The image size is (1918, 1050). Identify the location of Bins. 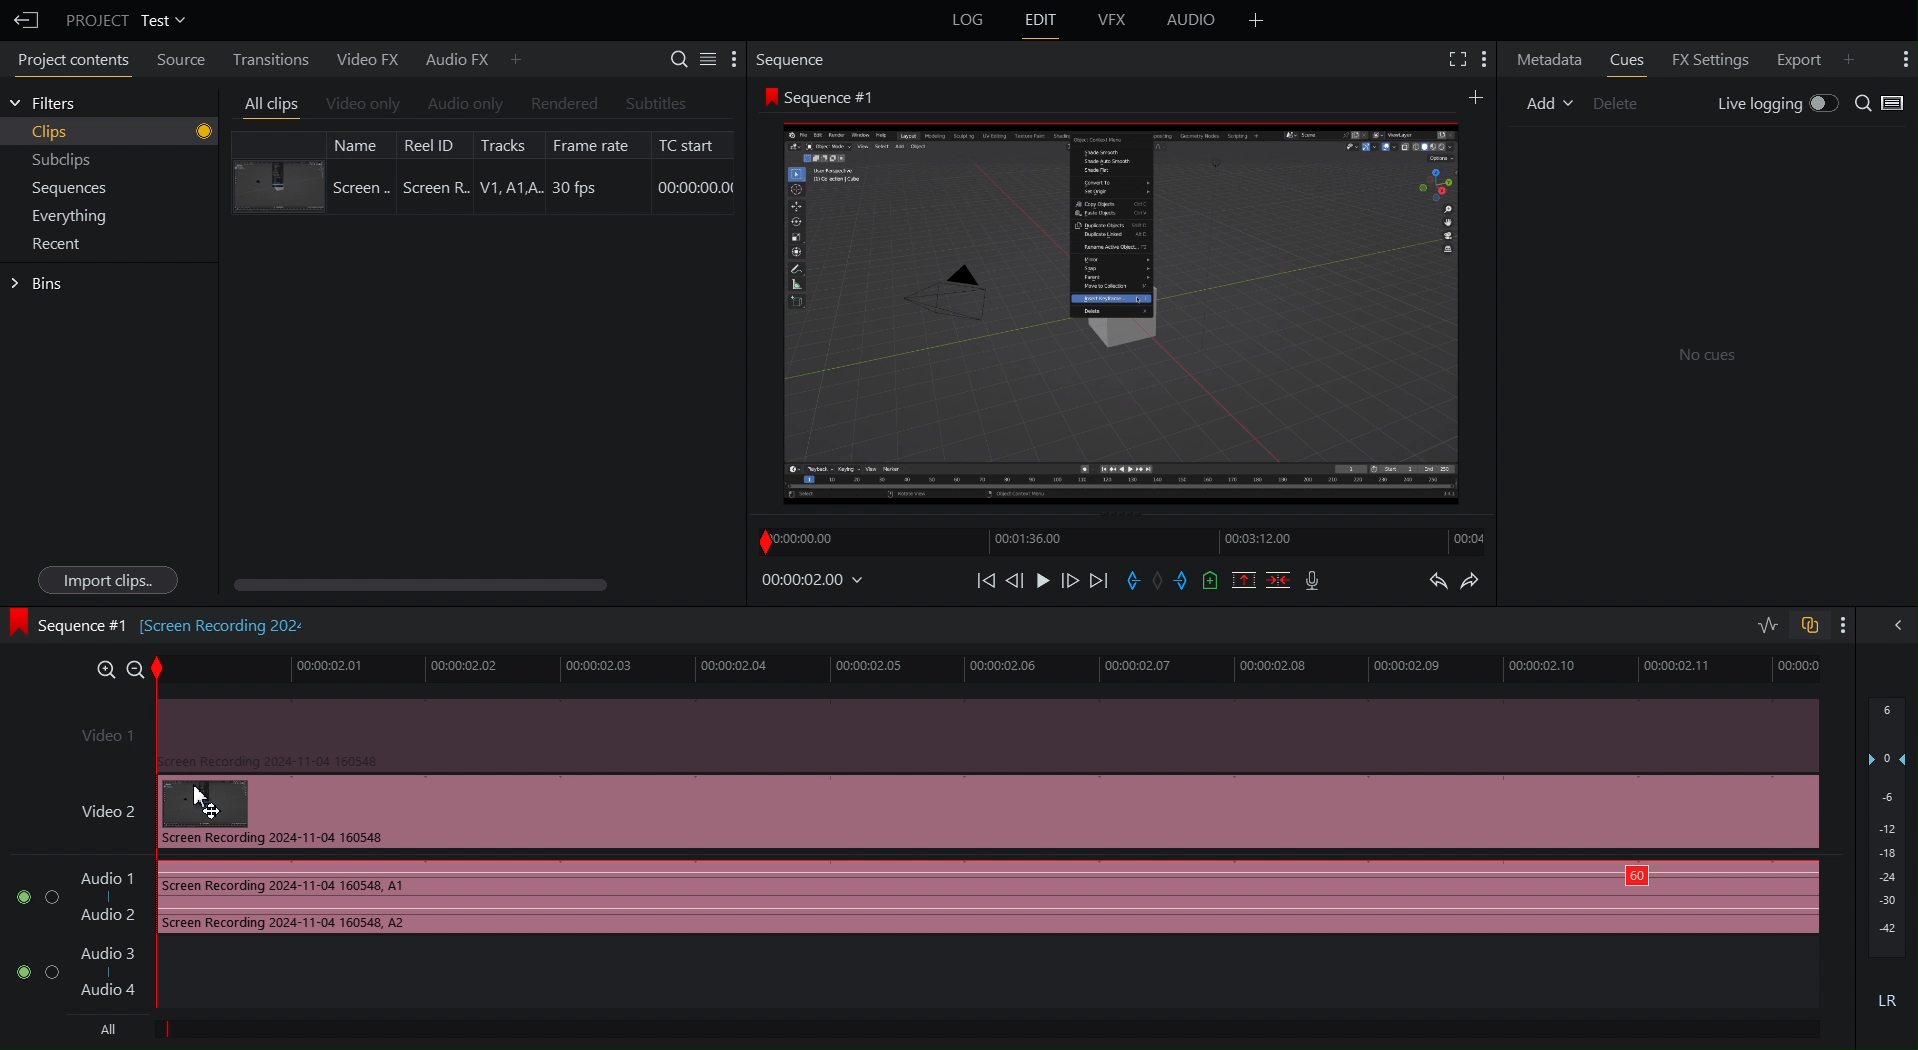
(38, 284).